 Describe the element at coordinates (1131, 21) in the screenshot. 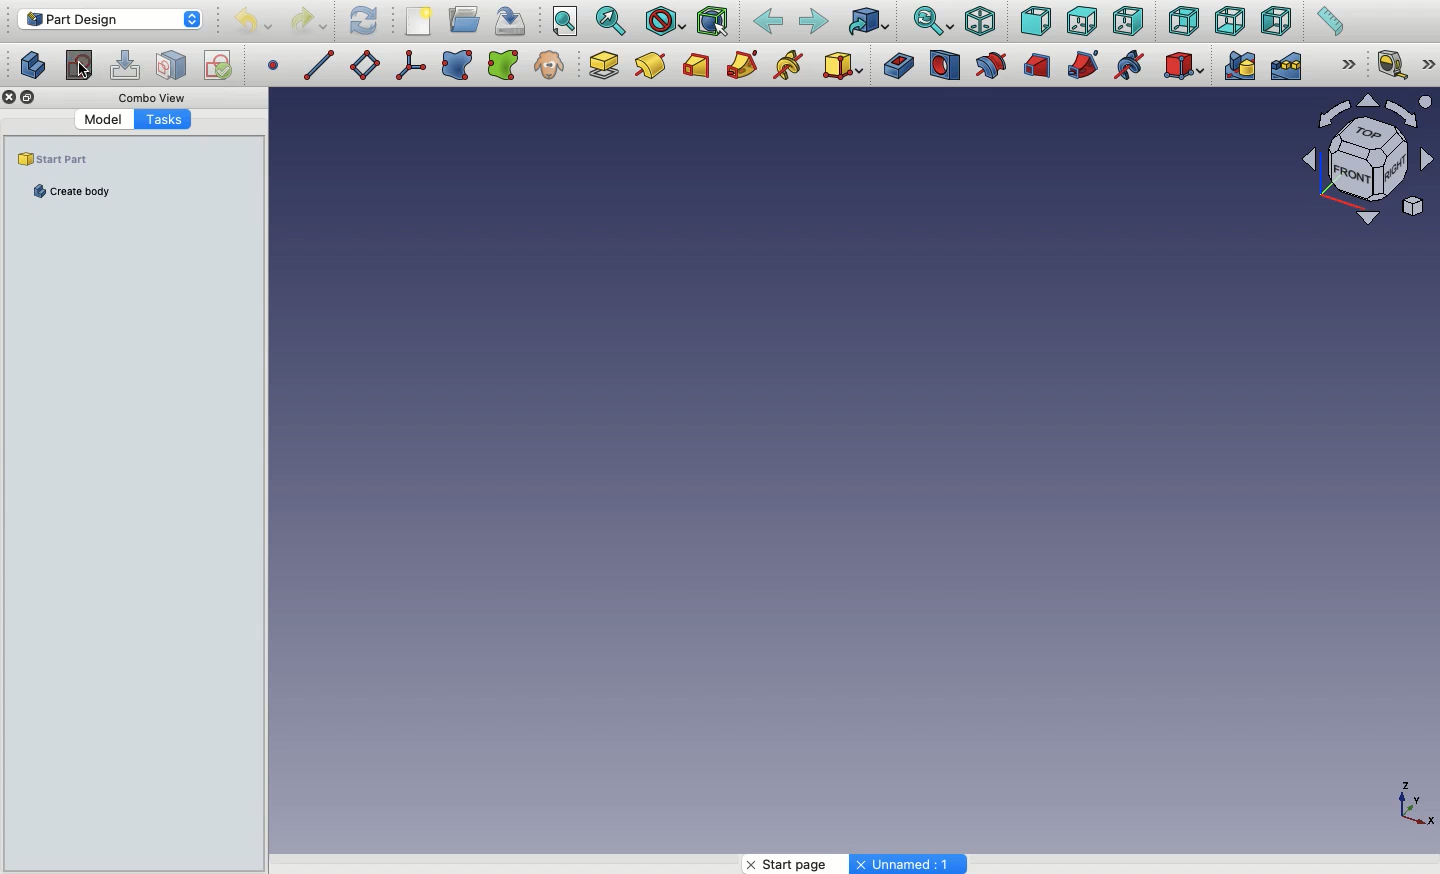

I see `Right` at that location.